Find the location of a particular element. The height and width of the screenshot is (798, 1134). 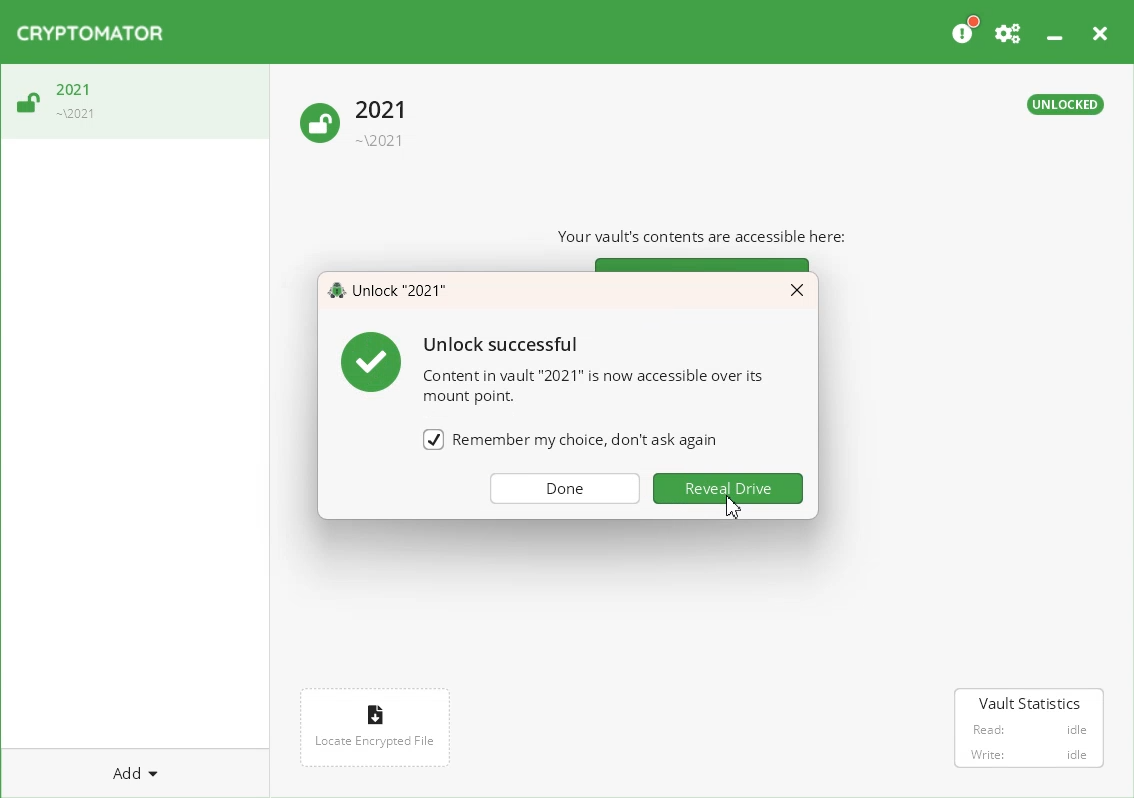

Minimize is located at coordinates (1054, 29).